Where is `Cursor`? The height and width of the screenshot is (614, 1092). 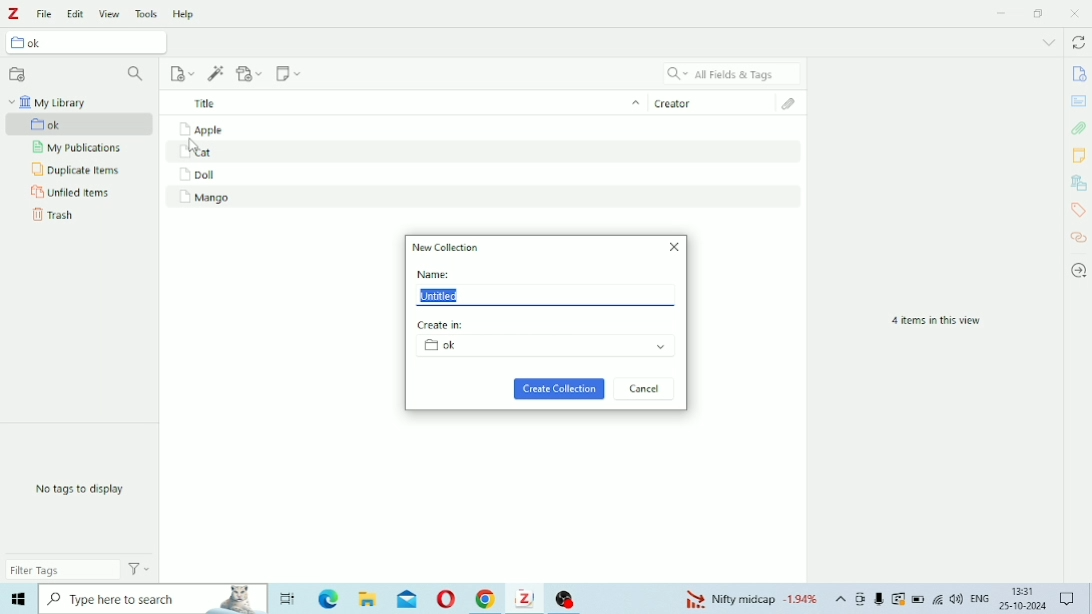
Cursor is located at coordinates (195, 147).